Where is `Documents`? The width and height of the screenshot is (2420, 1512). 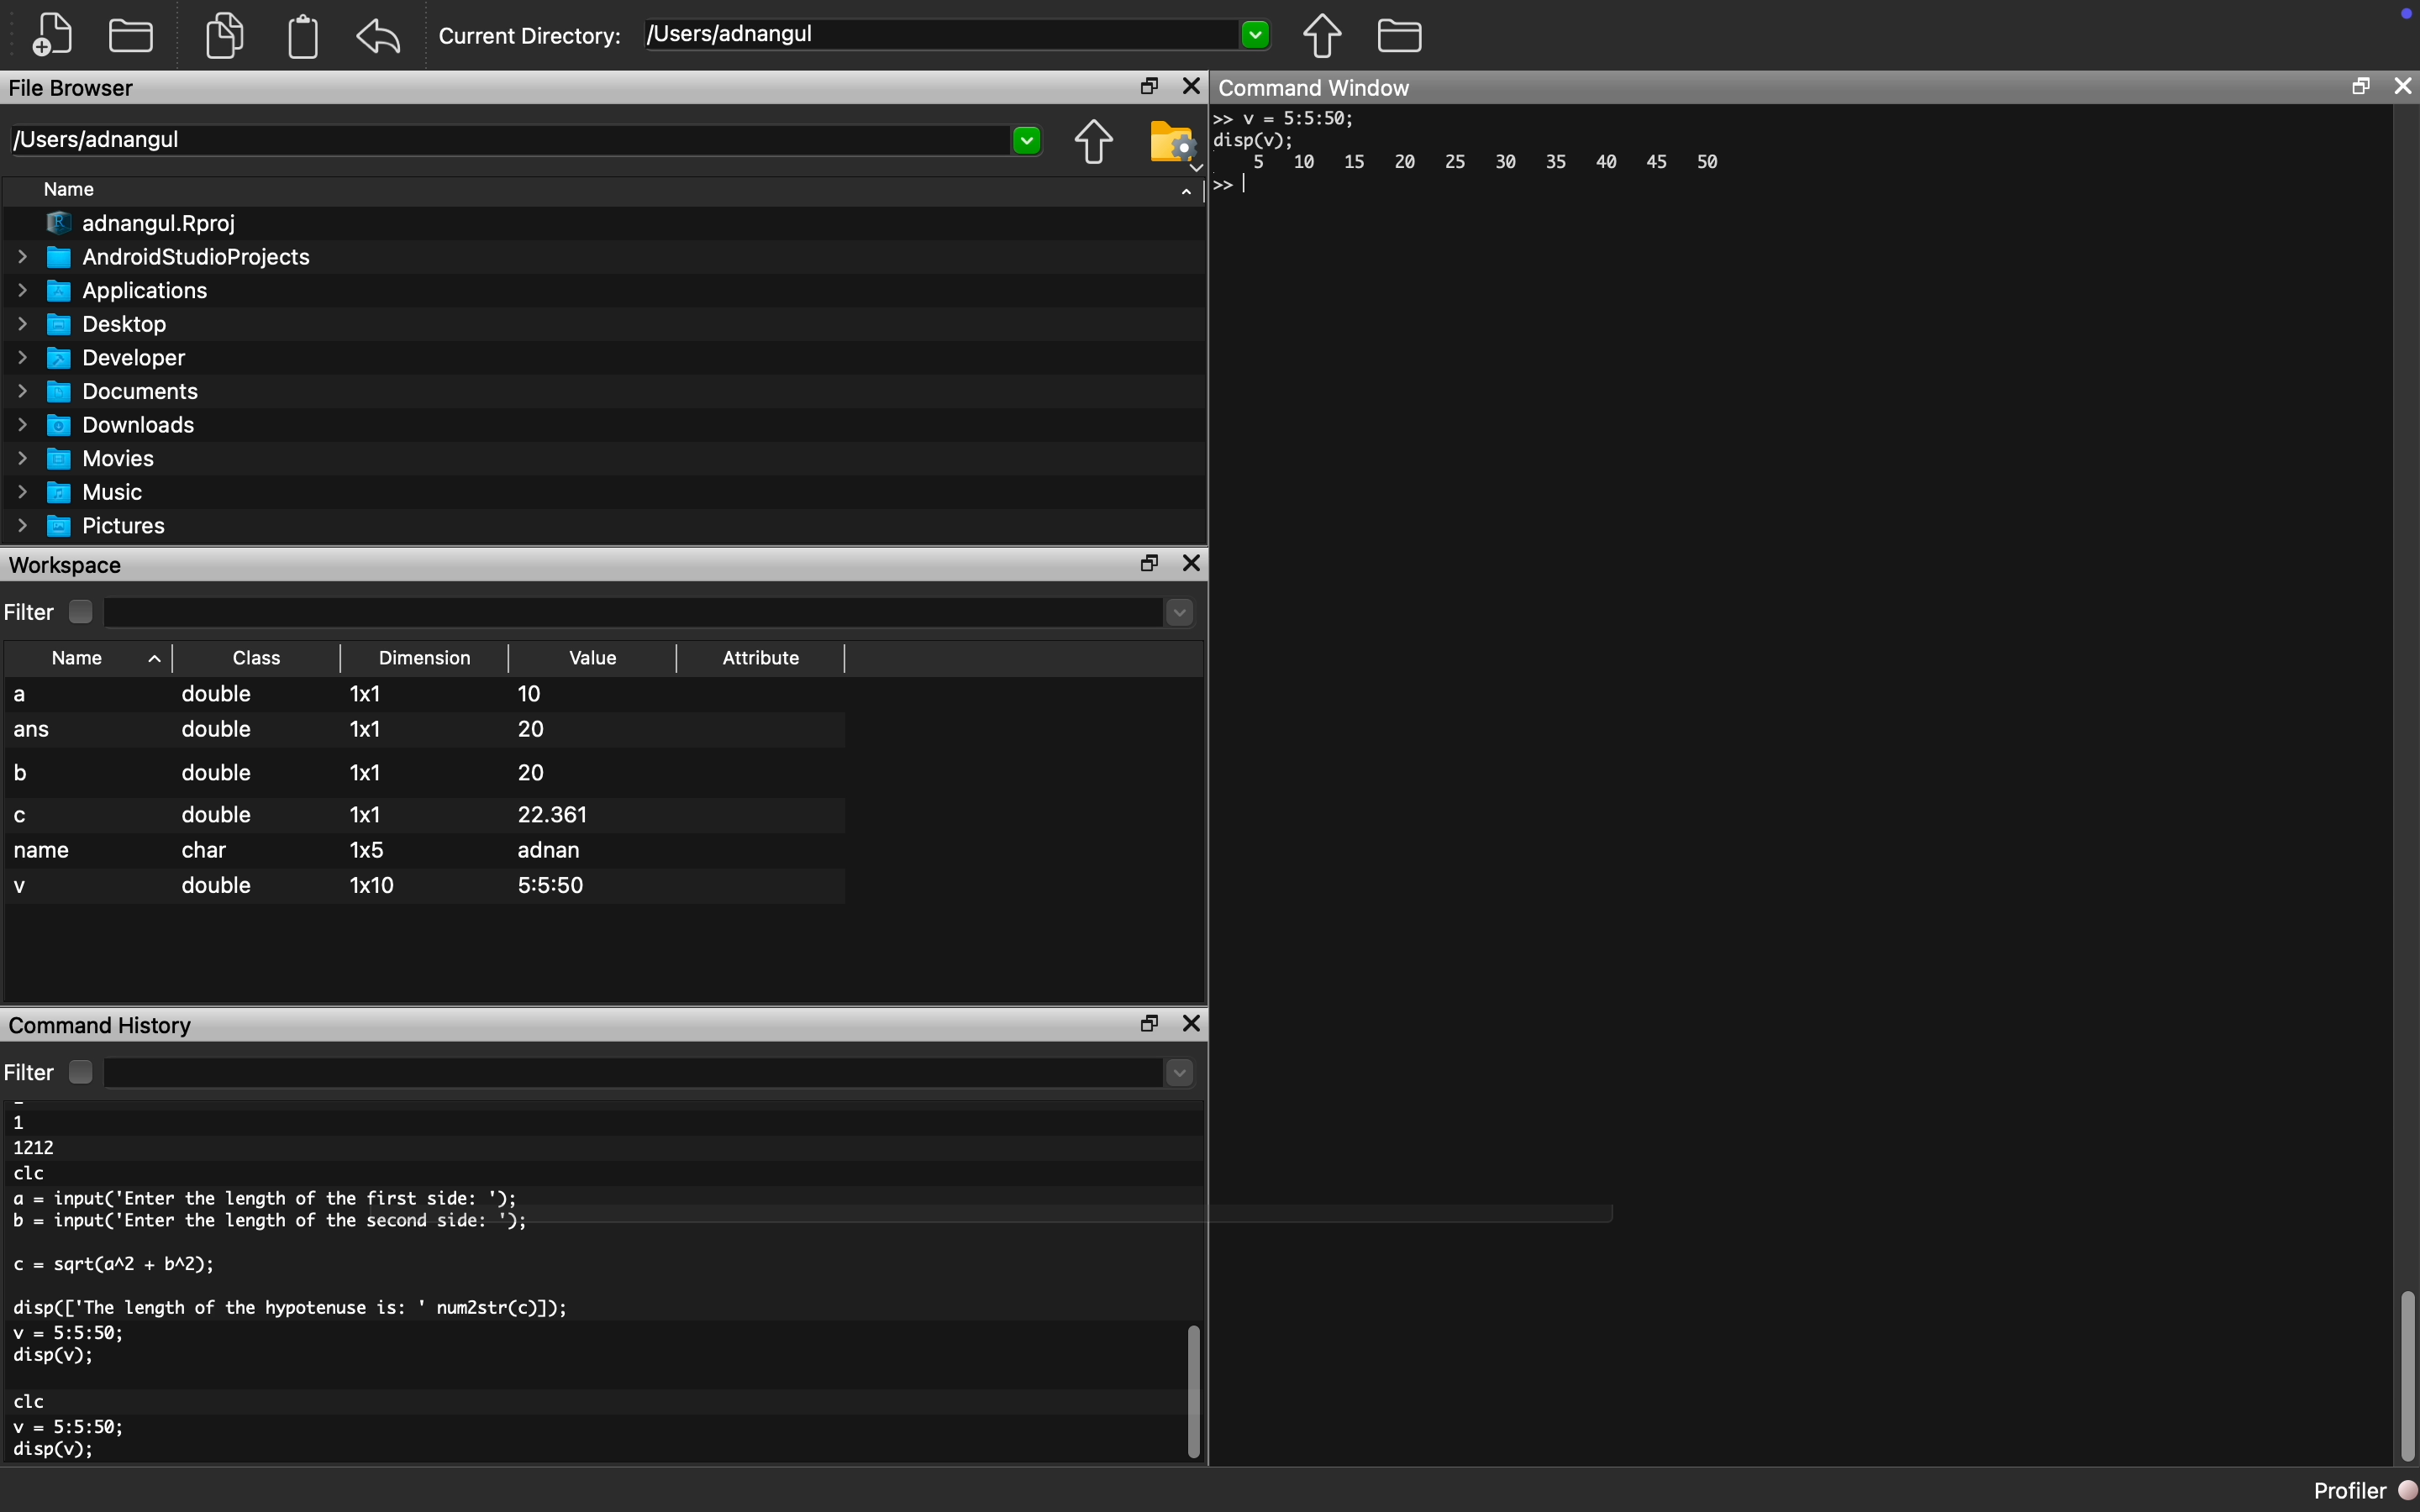 Documents is located at coordinates (100, 391).